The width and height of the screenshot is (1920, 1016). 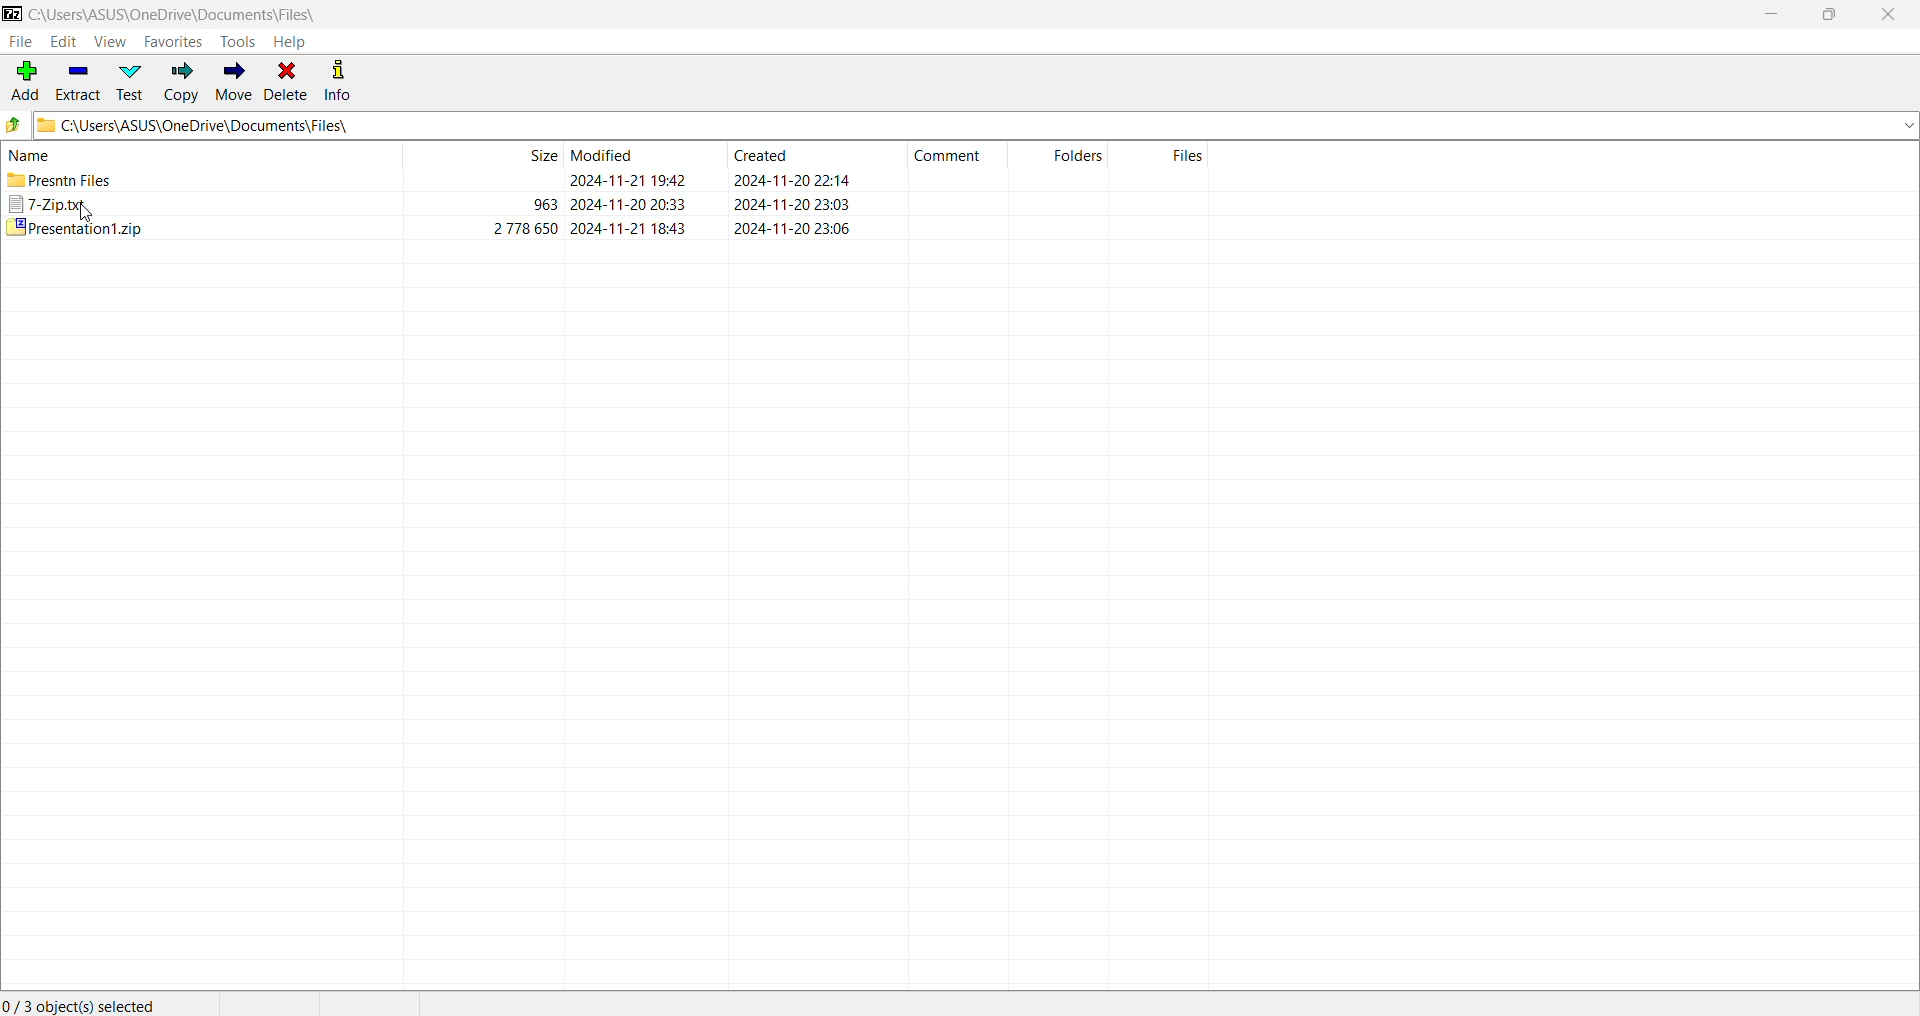 I want to click on Delete, so click(x=288, y=81).